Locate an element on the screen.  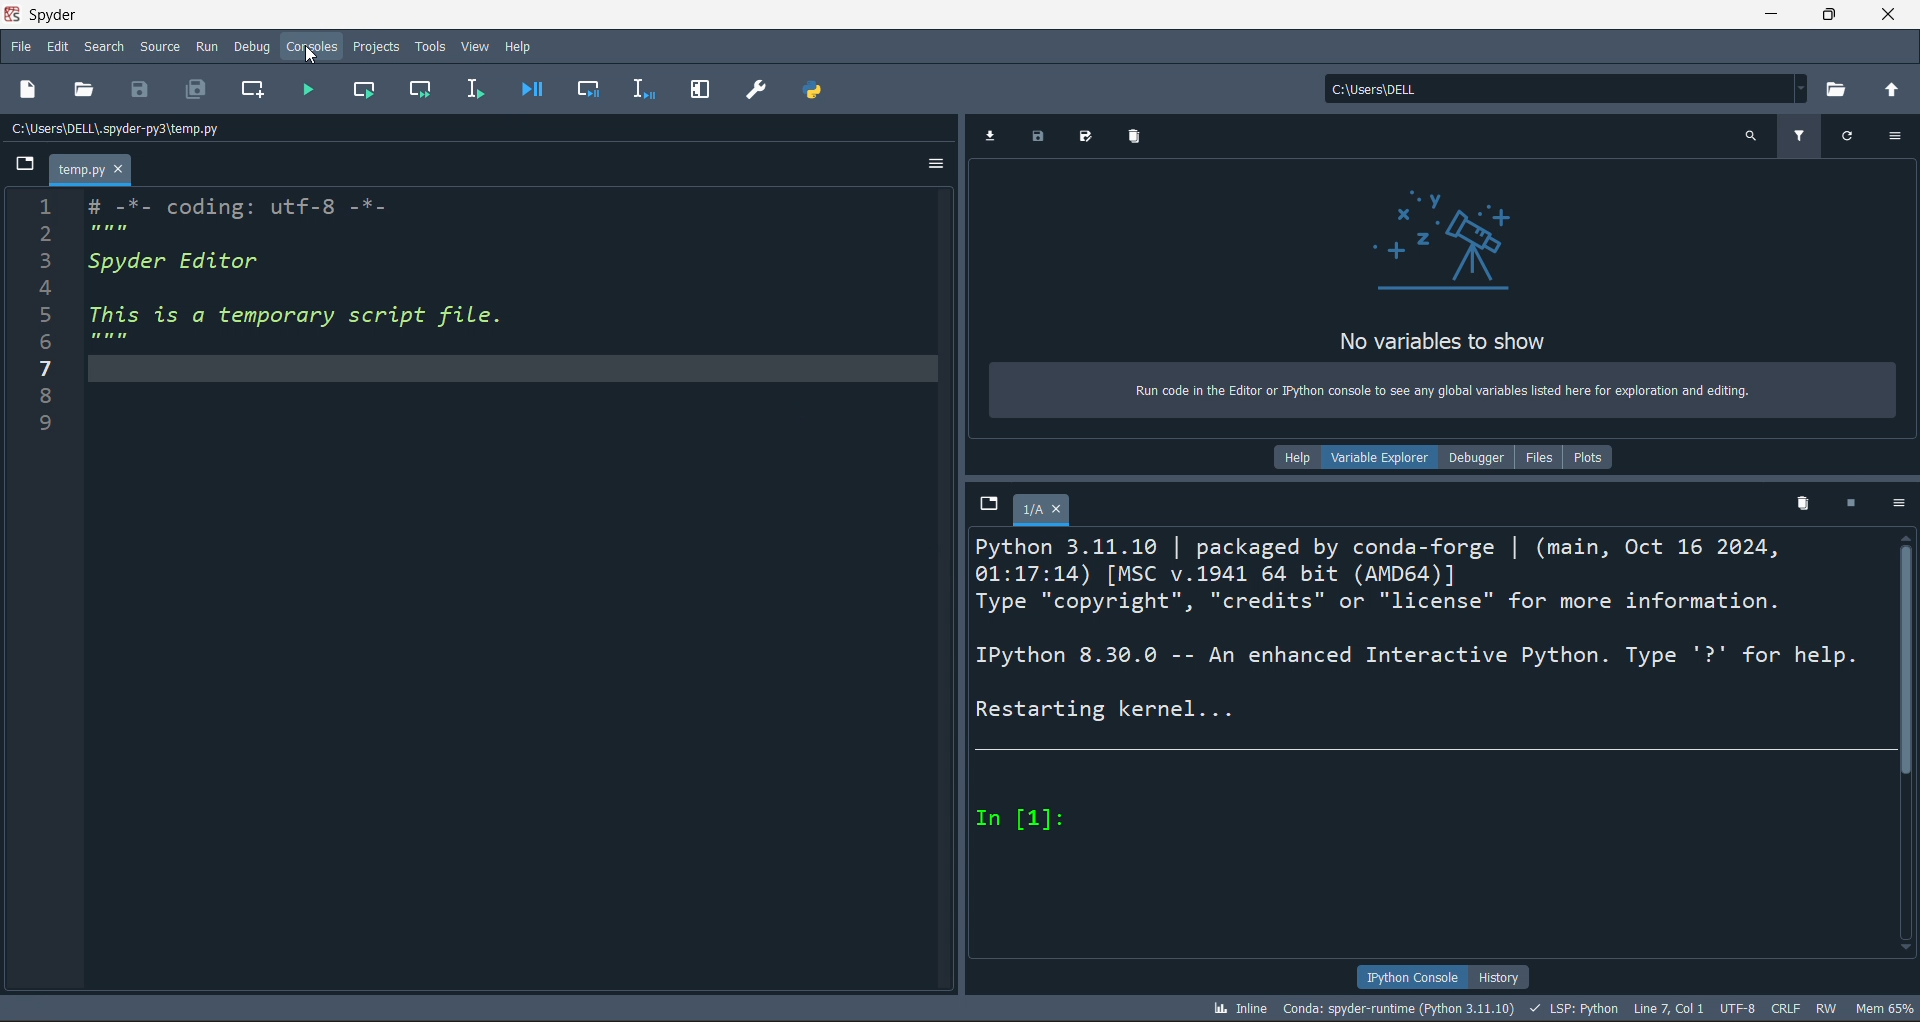
temp.py is located at coordinates (87, 168).